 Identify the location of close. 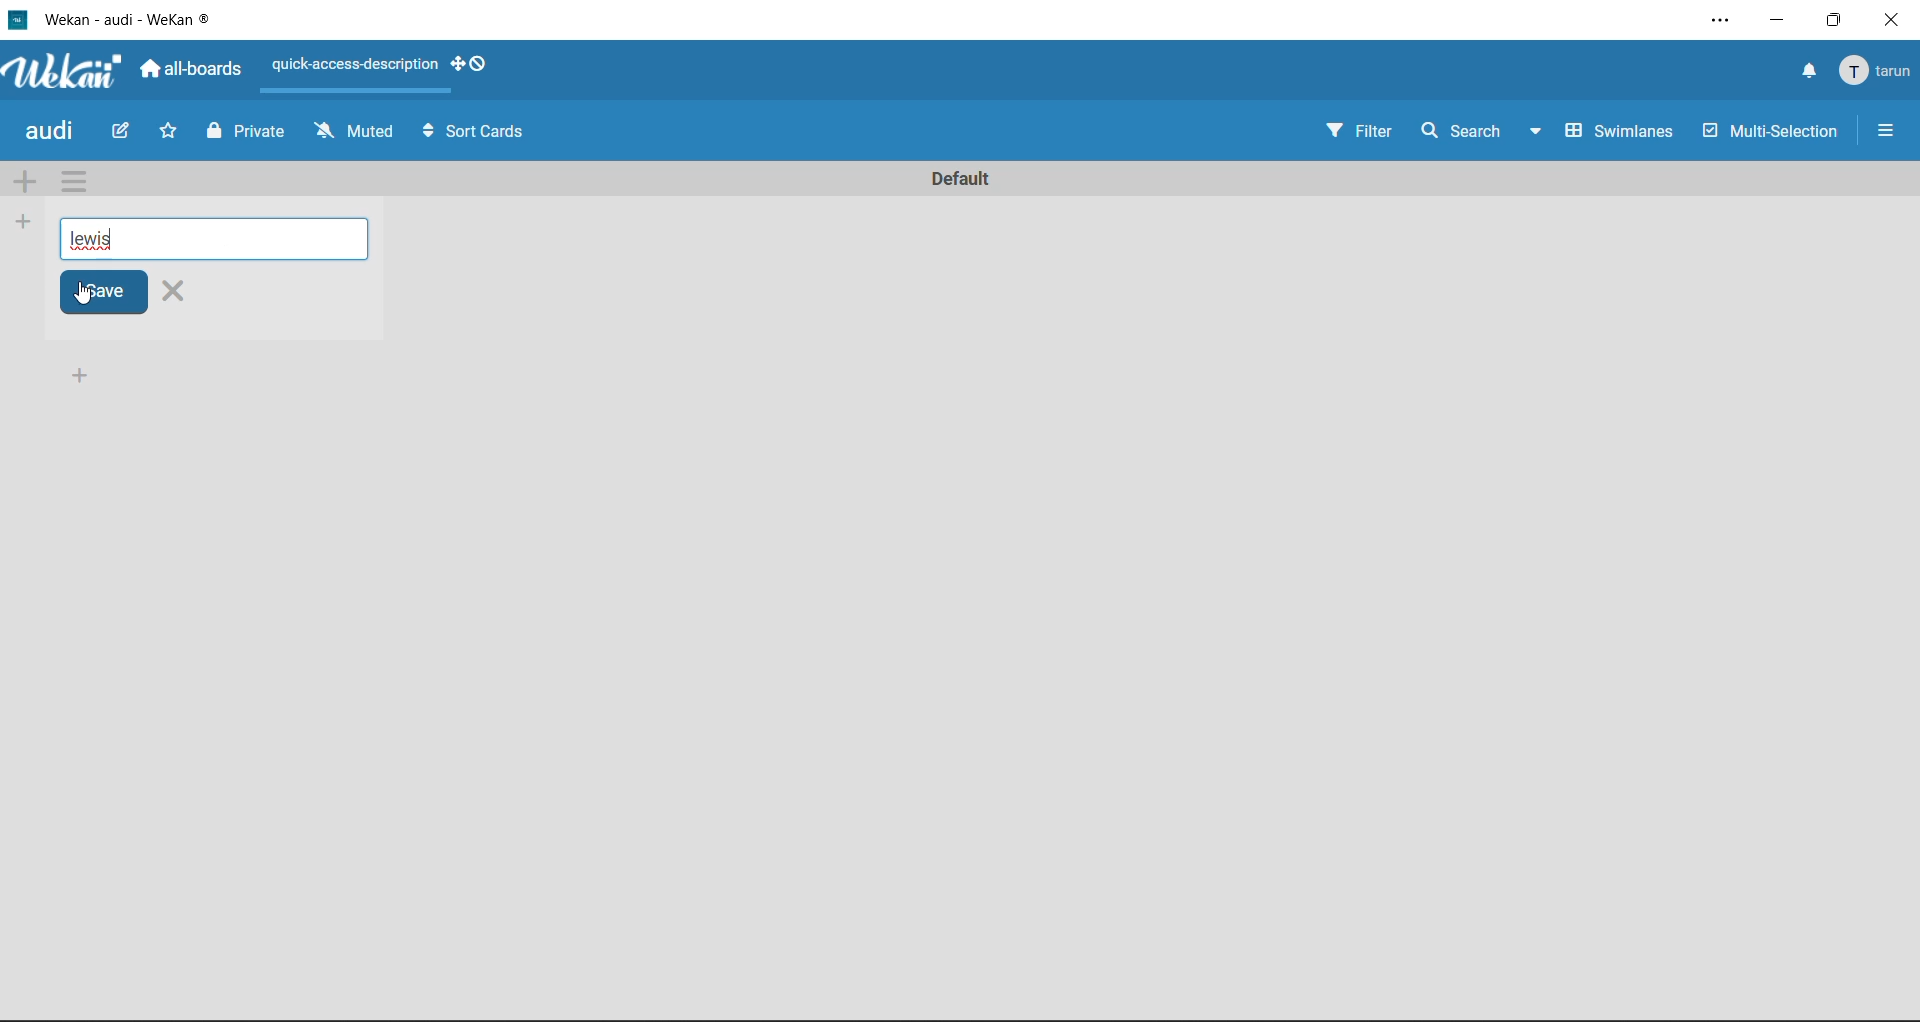
(175, 291).